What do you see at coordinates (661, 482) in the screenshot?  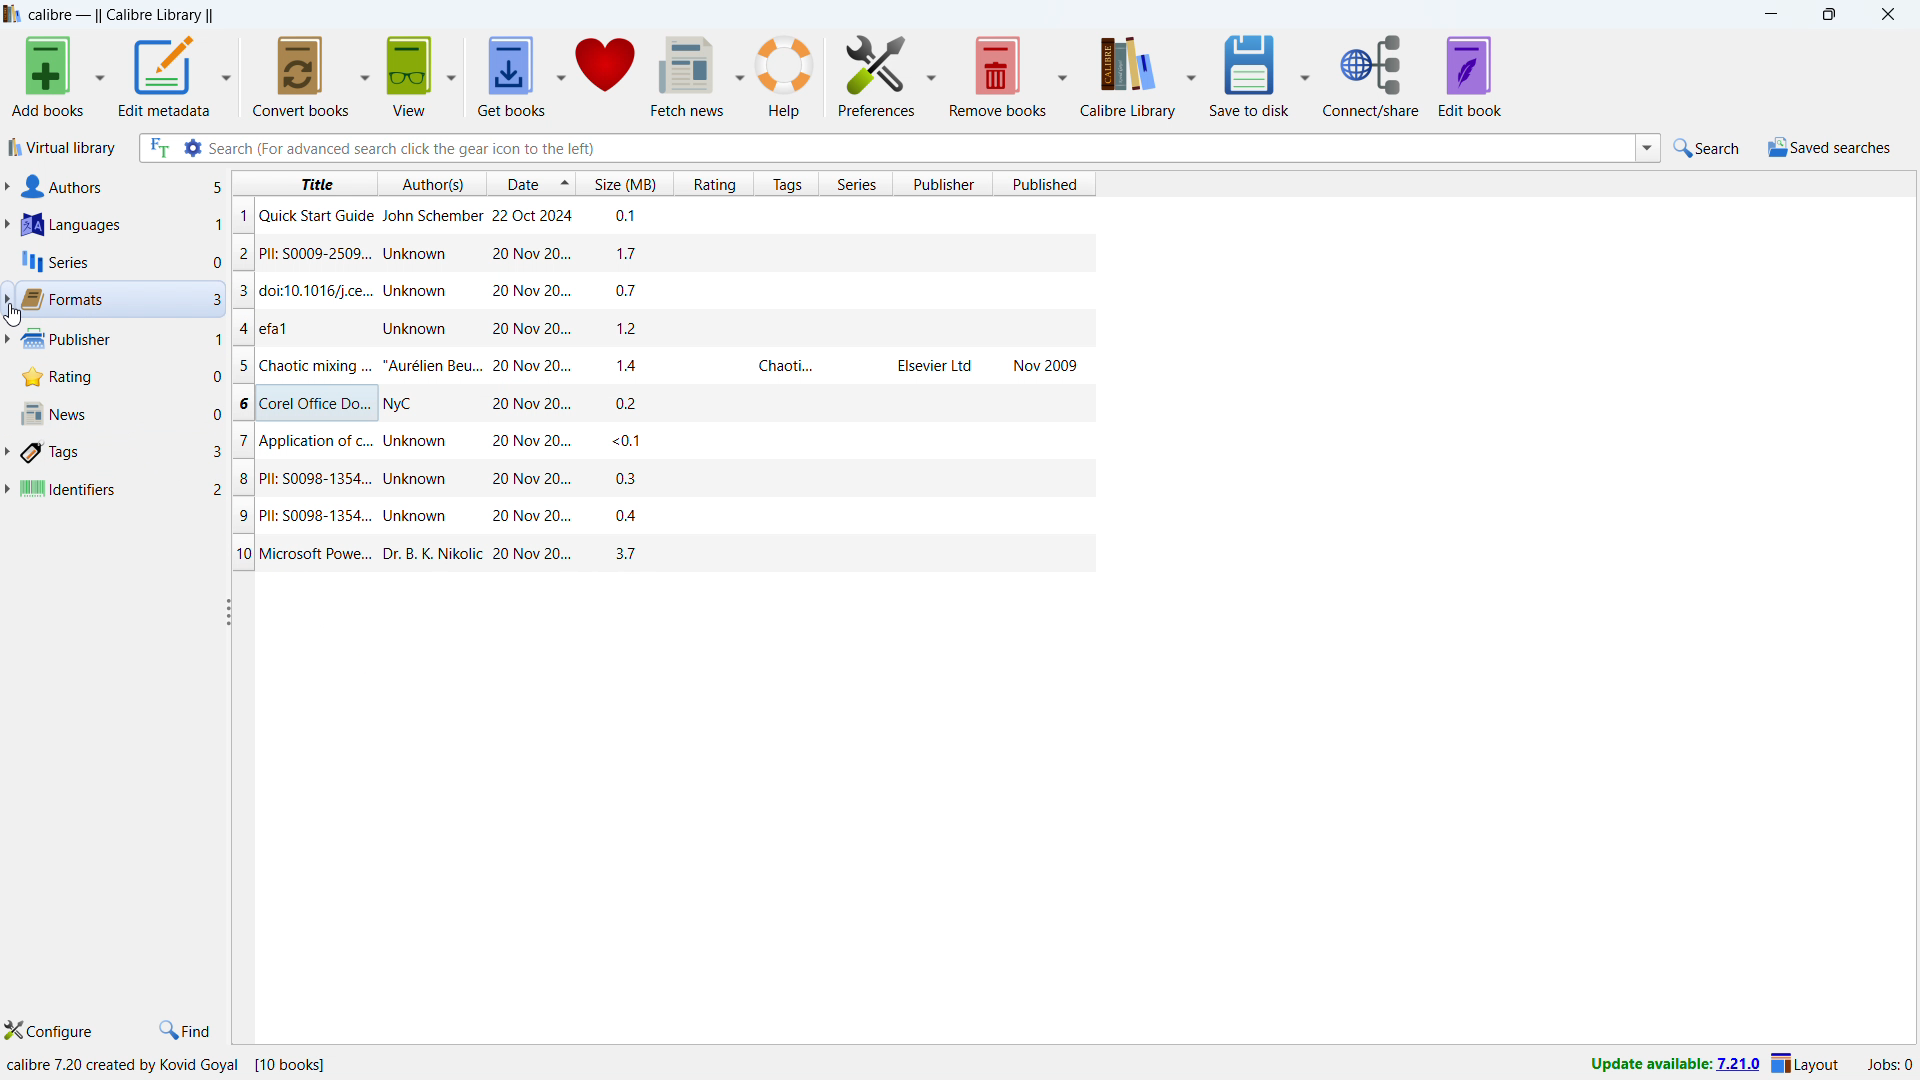 I see `one book entry` at bounding box center [661, 482].